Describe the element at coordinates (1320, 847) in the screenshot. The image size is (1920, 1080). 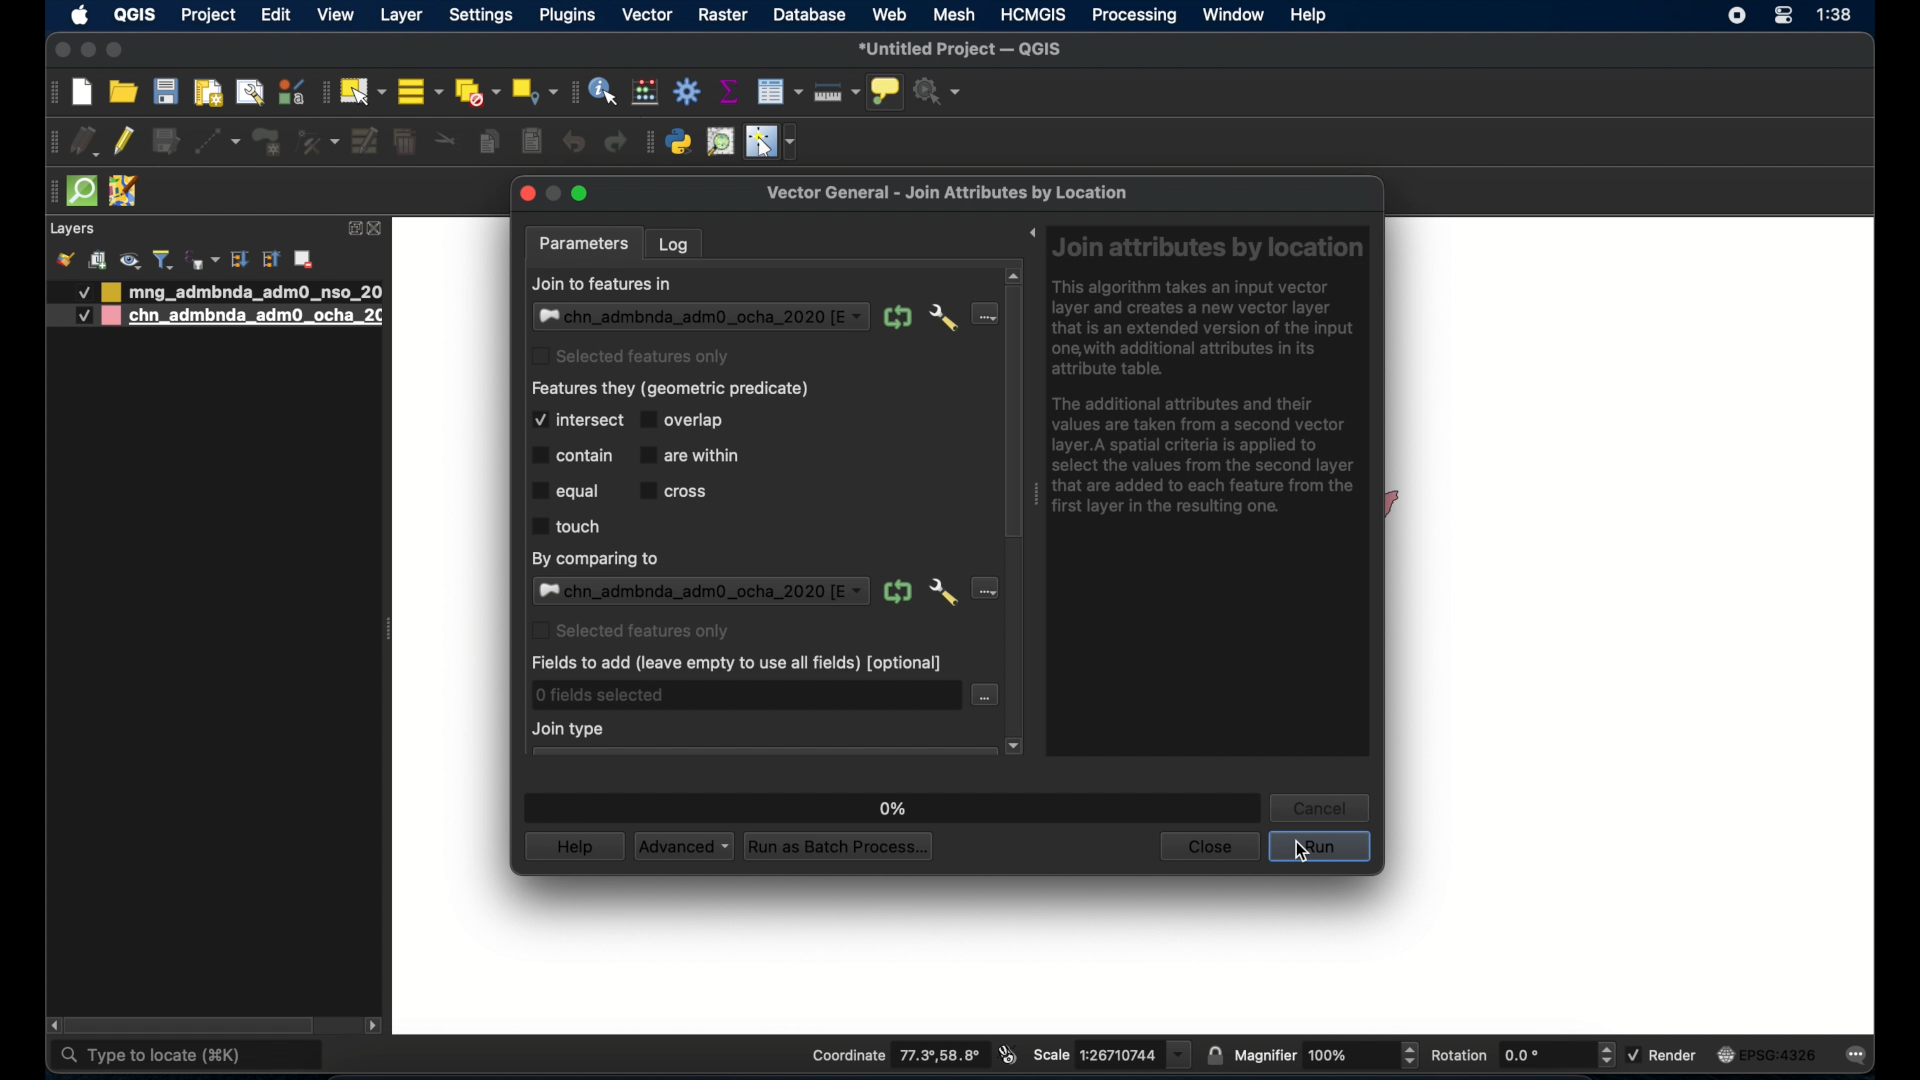
I see `run` at that location.